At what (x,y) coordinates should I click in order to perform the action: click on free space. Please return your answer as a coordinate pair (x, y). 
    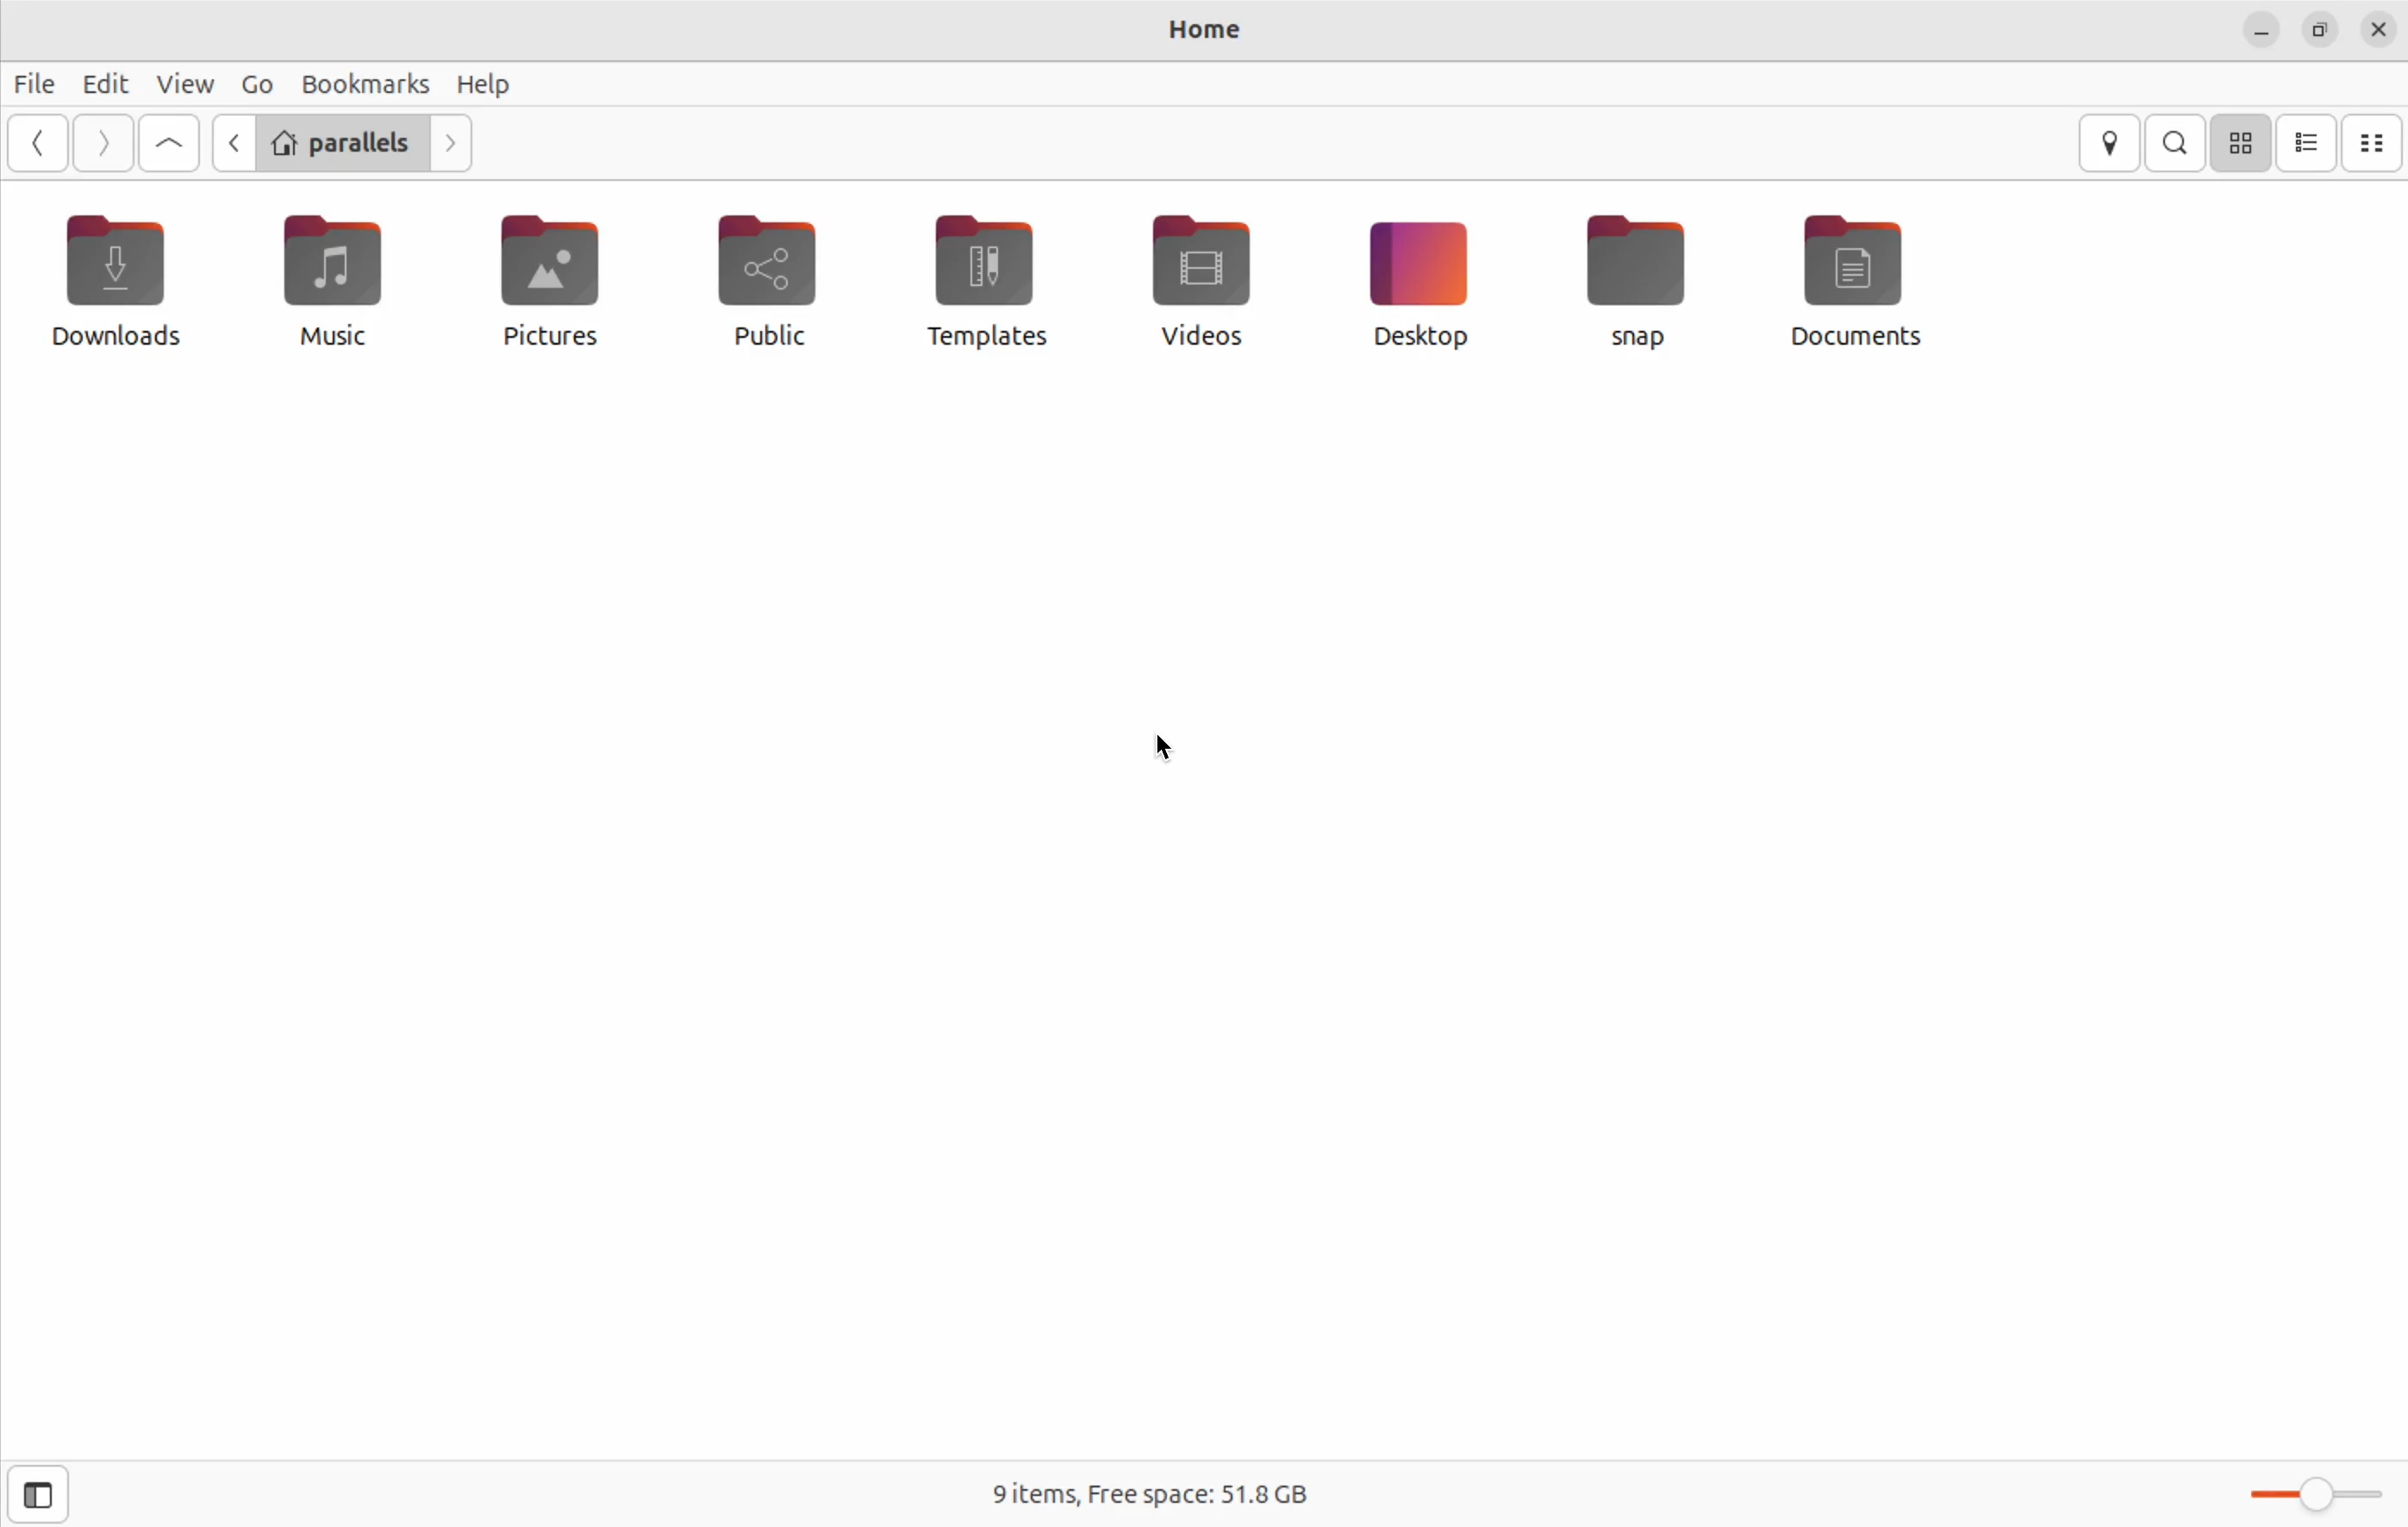
    Looking at the image, I should click on (1144, 1488).